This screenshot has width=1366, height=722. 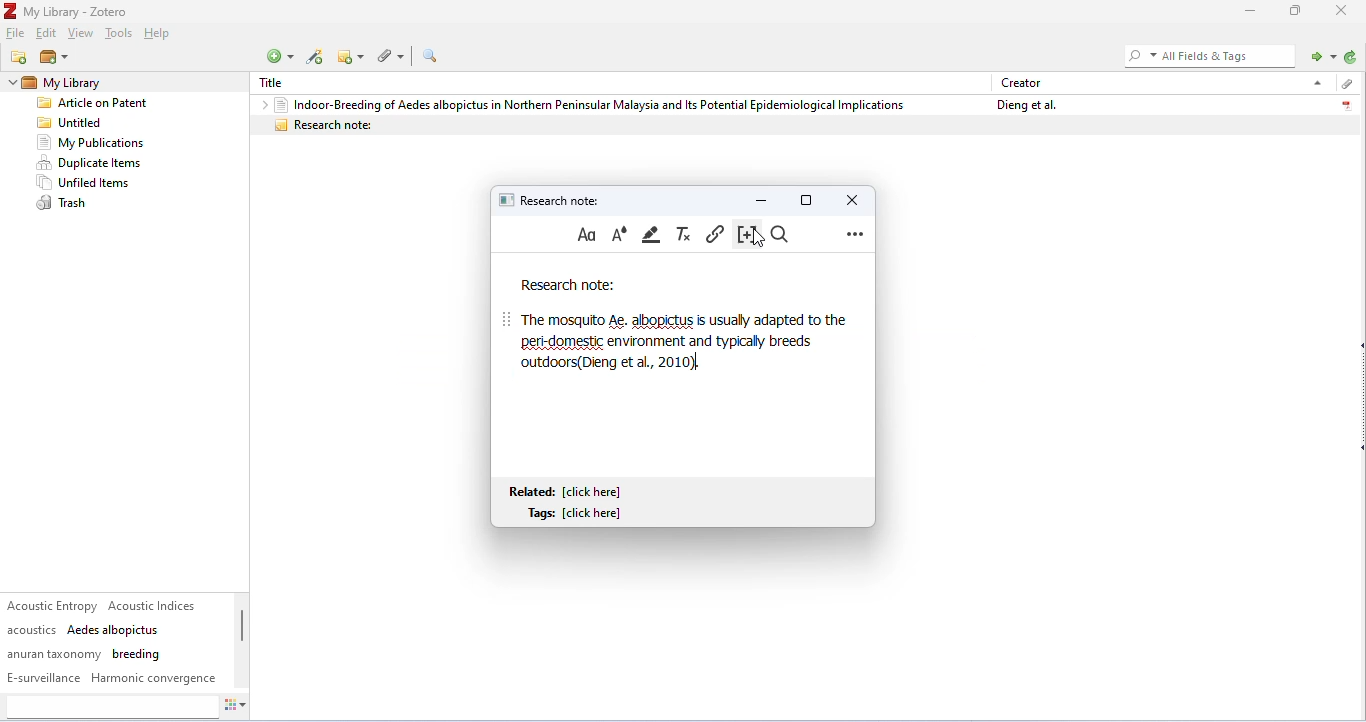 What do you see at coordinates (587, 235) in the screenshot?
I see `format text` at bounding box center [587, 235].